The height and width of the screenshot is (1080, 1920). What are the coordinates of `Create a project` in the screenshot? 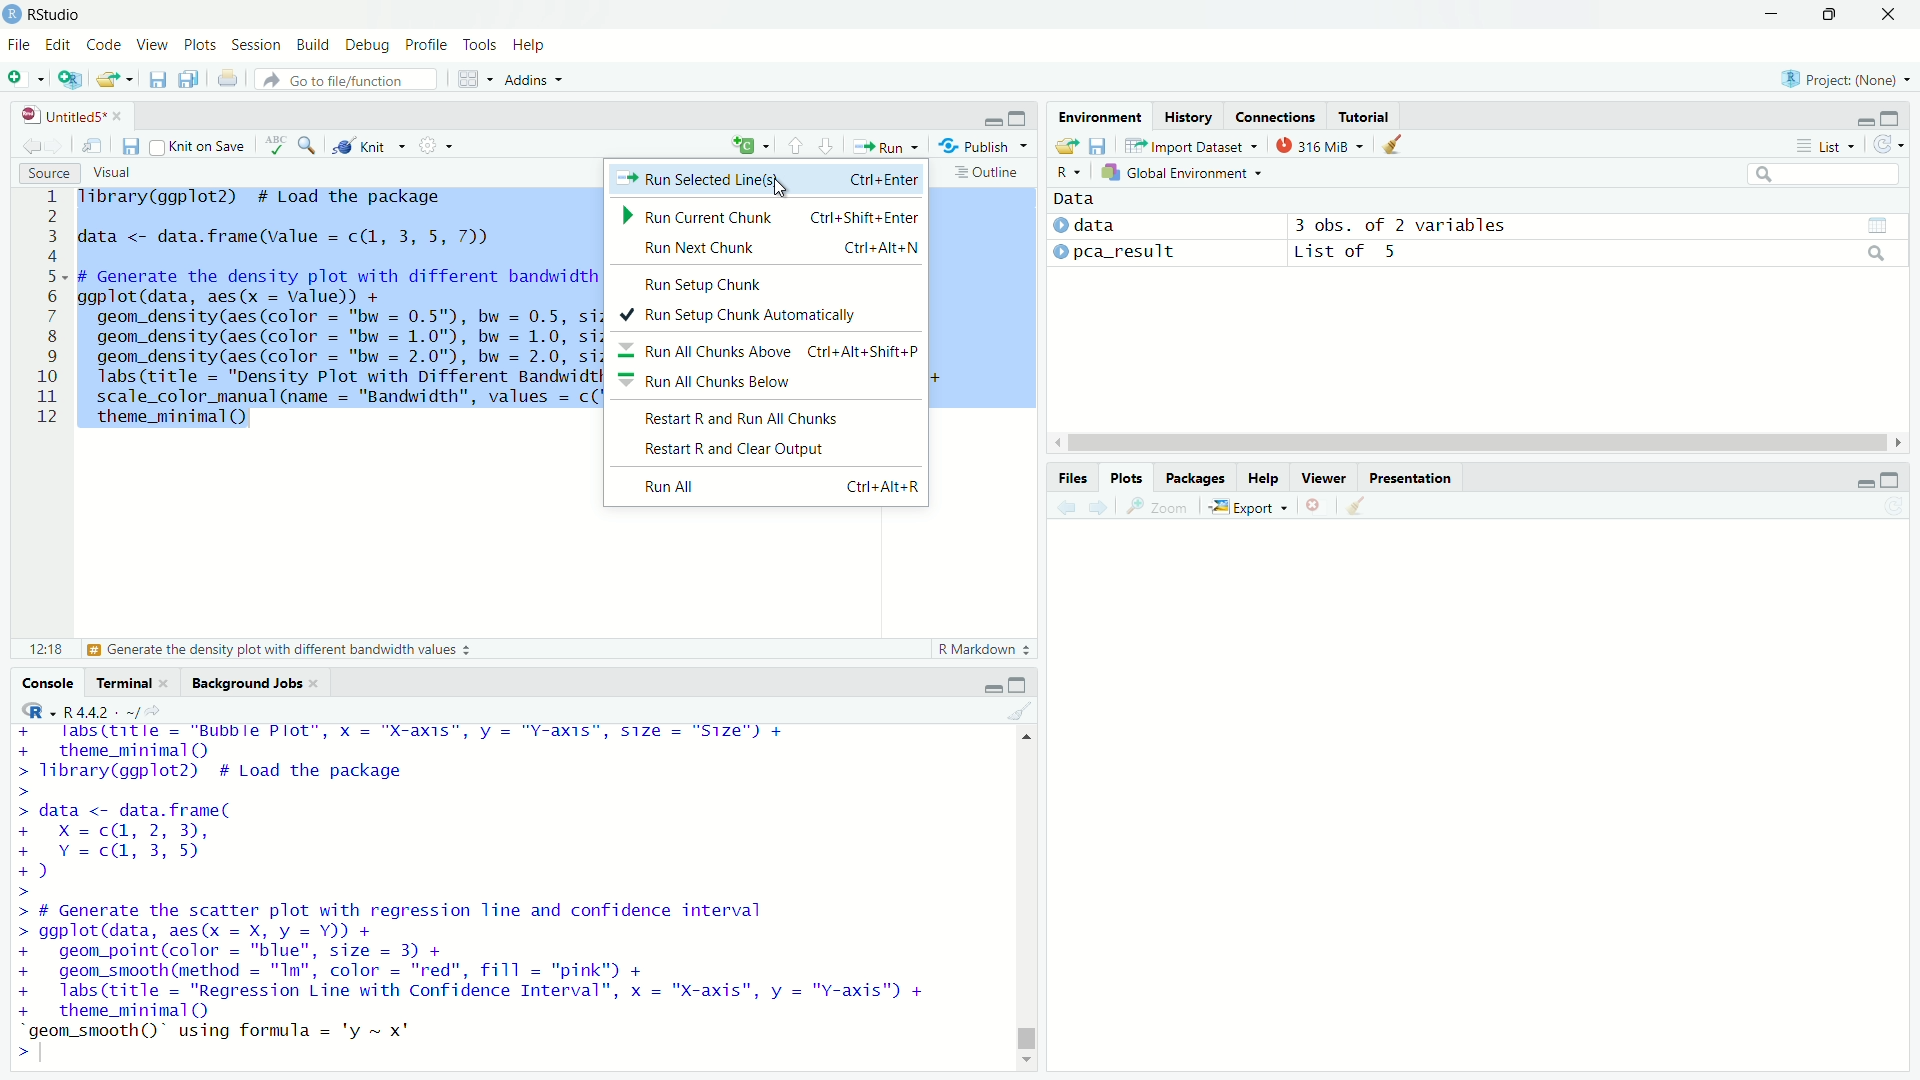 It's located at (71, 78).